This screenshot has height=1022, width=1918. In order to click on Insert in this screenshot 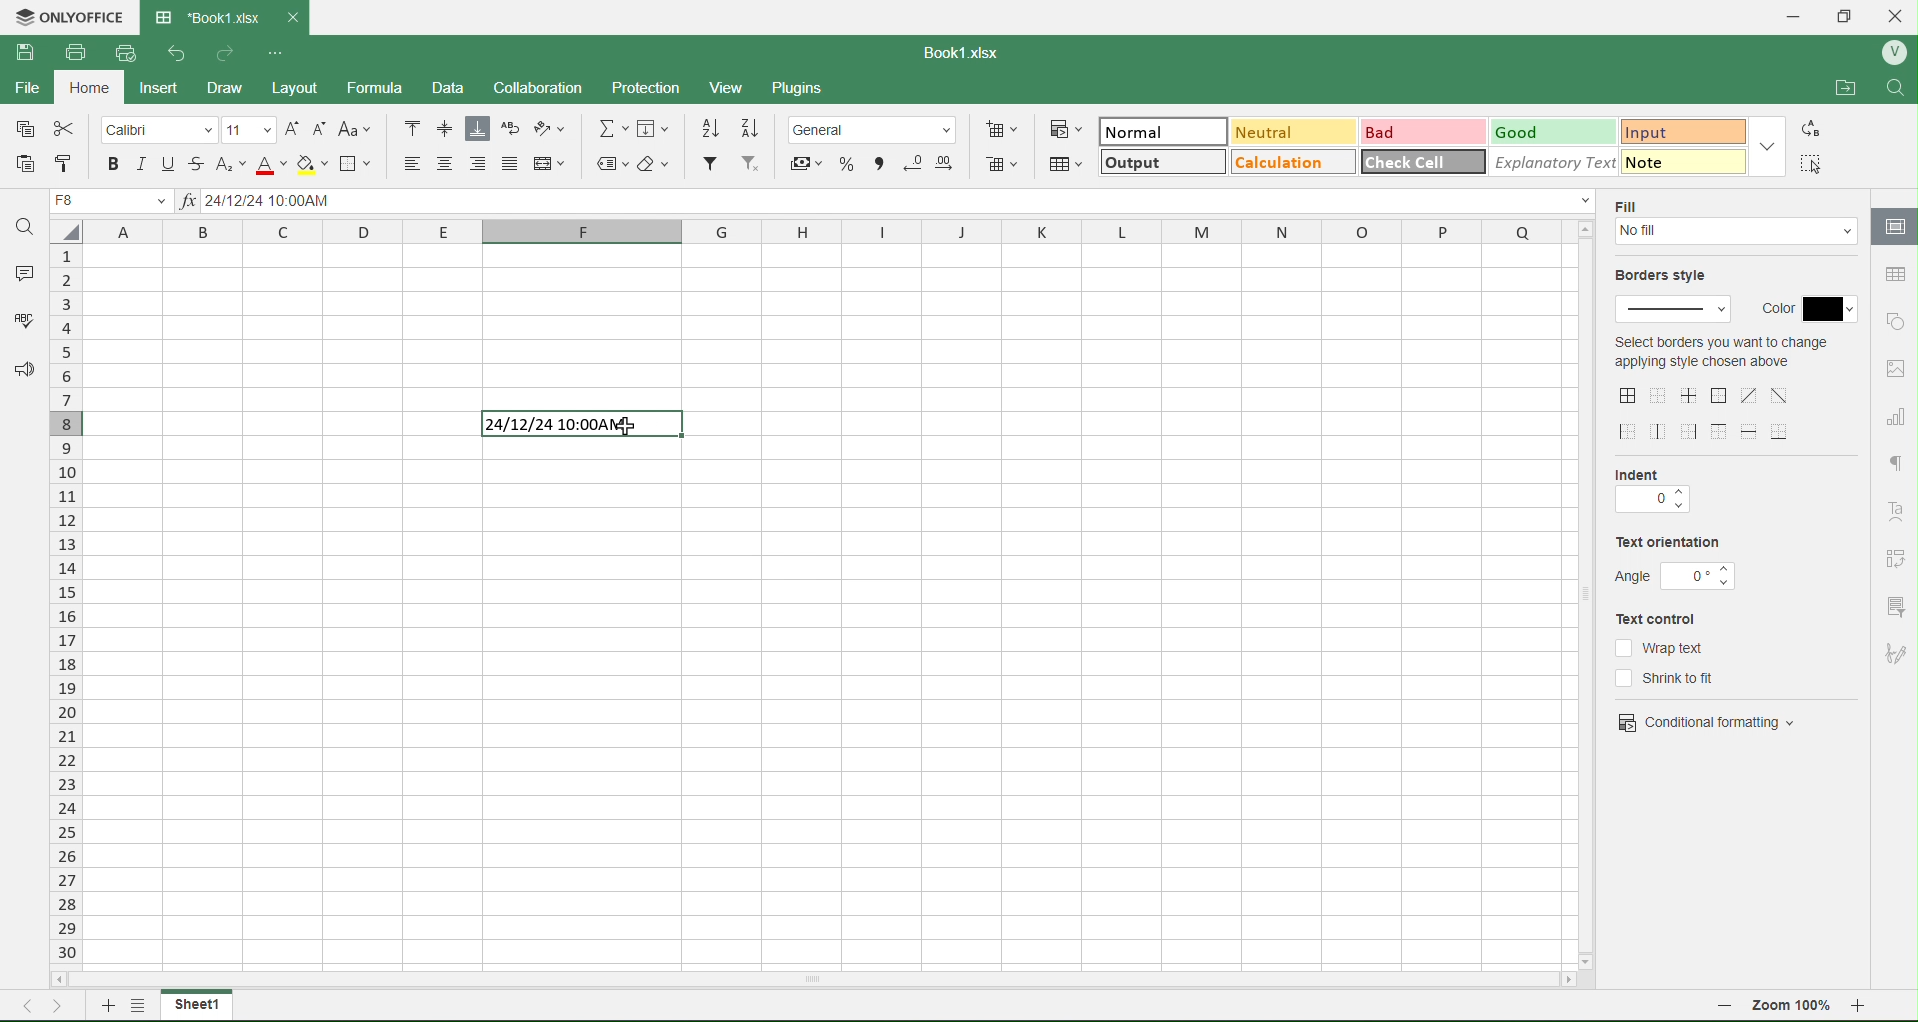, I will do `click(172, 88)`.